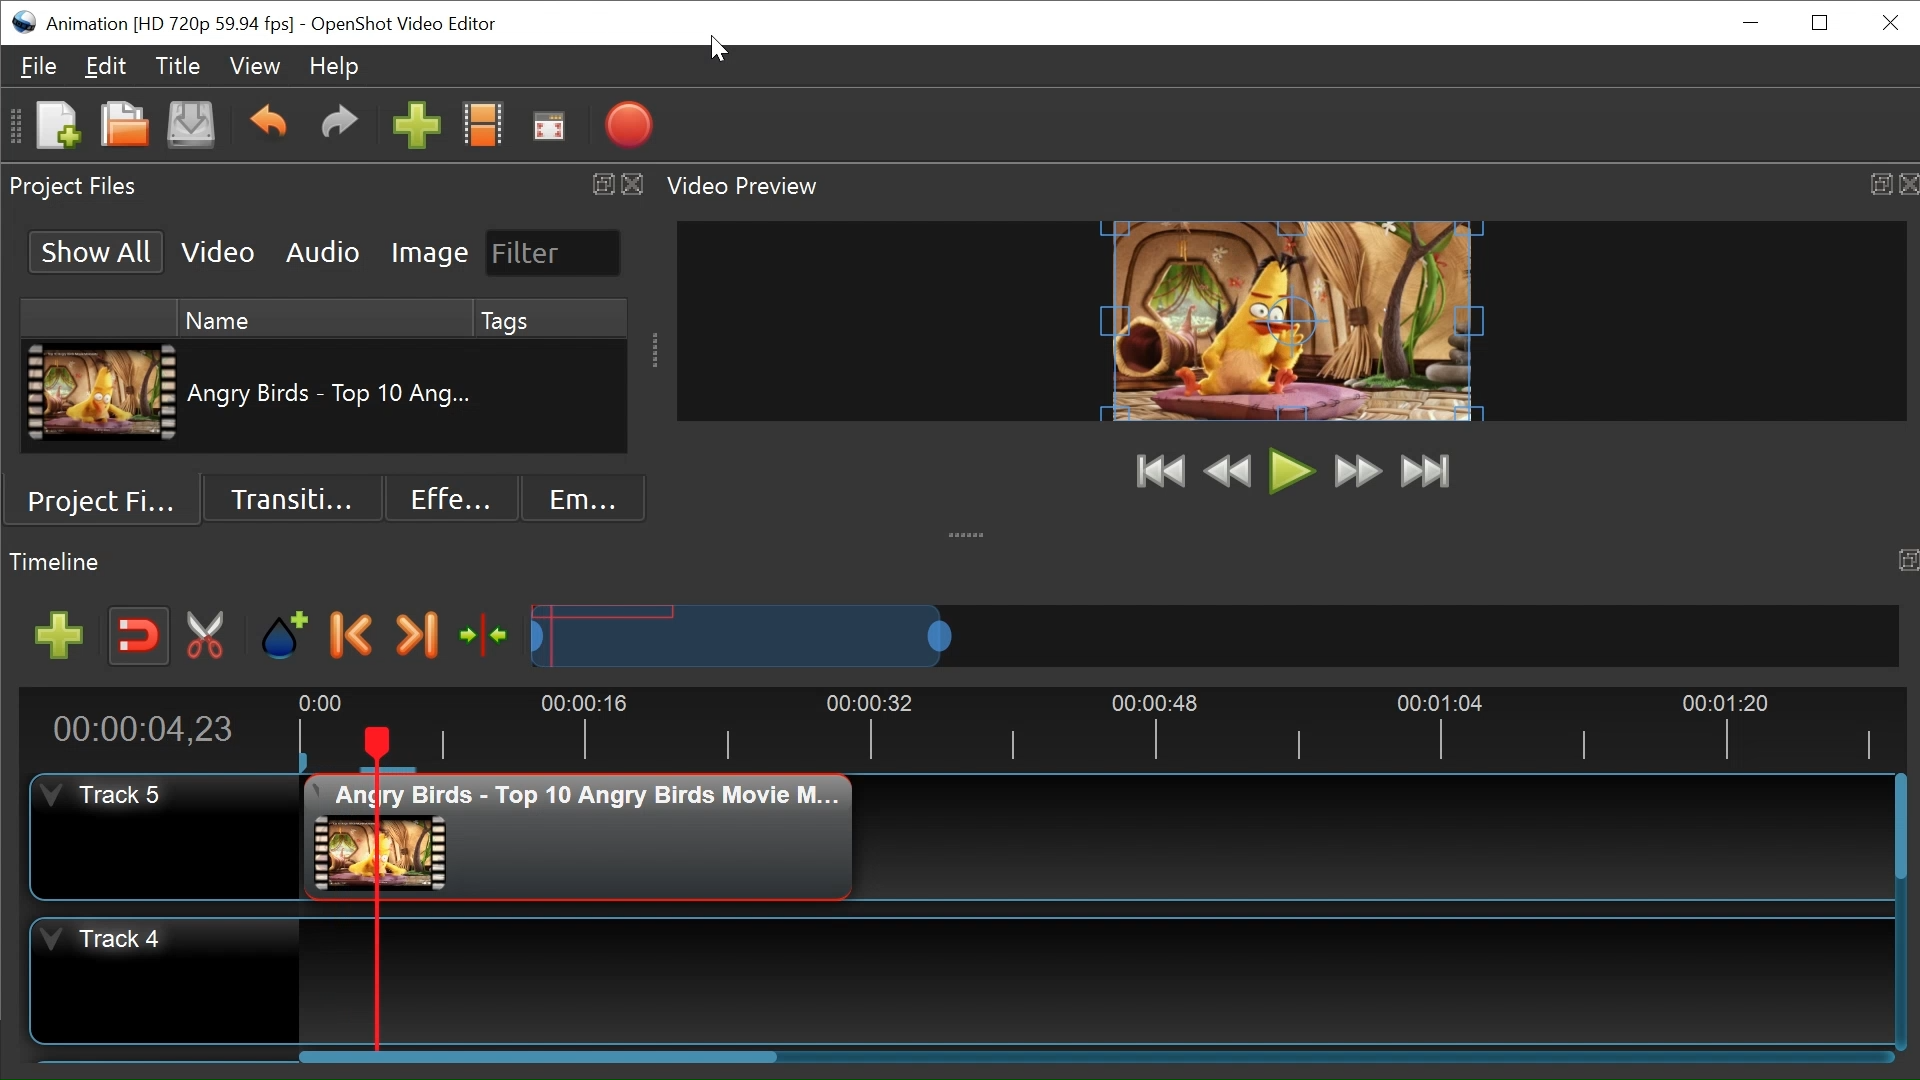  Describe the element at coordinates (165, 981) in the screenshot. I see `Track Header` at that location.